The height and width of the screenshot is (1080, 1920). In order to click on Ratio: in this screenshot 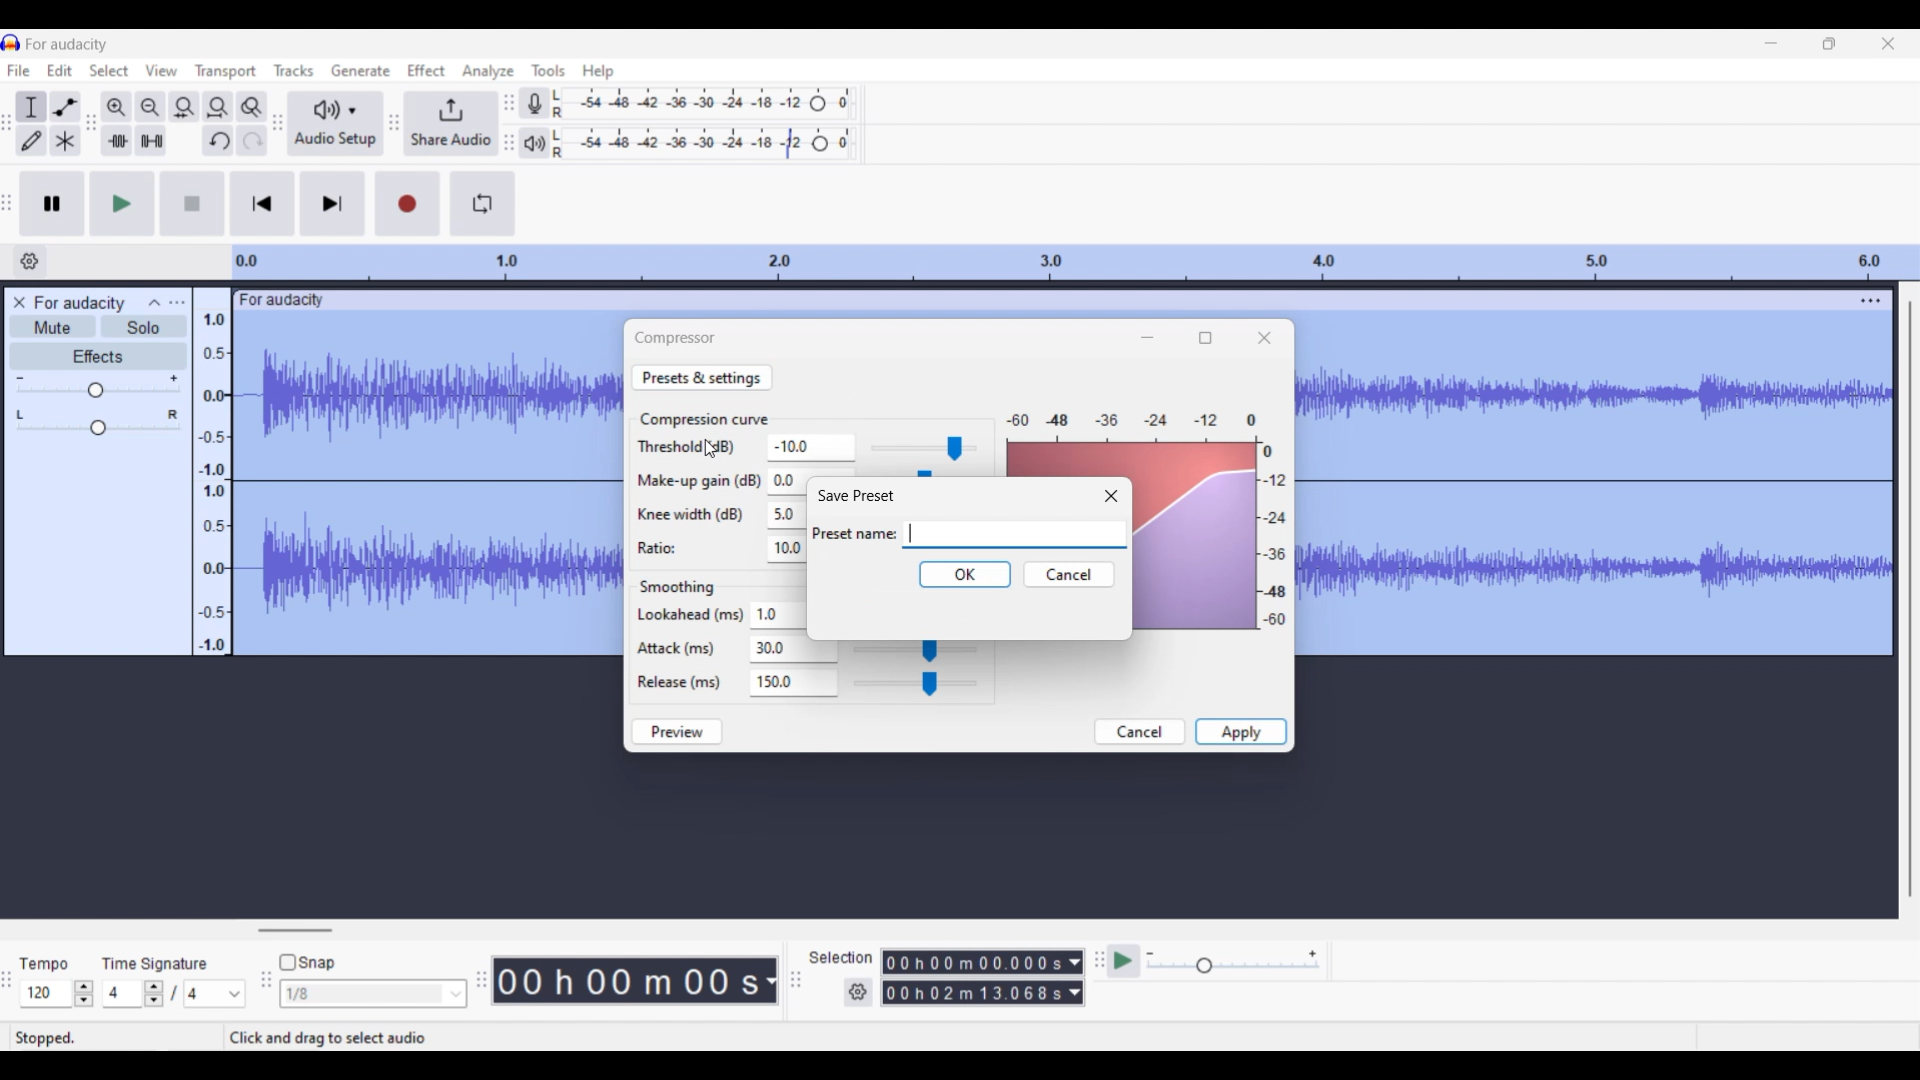, I will do `click(677, 549)`.